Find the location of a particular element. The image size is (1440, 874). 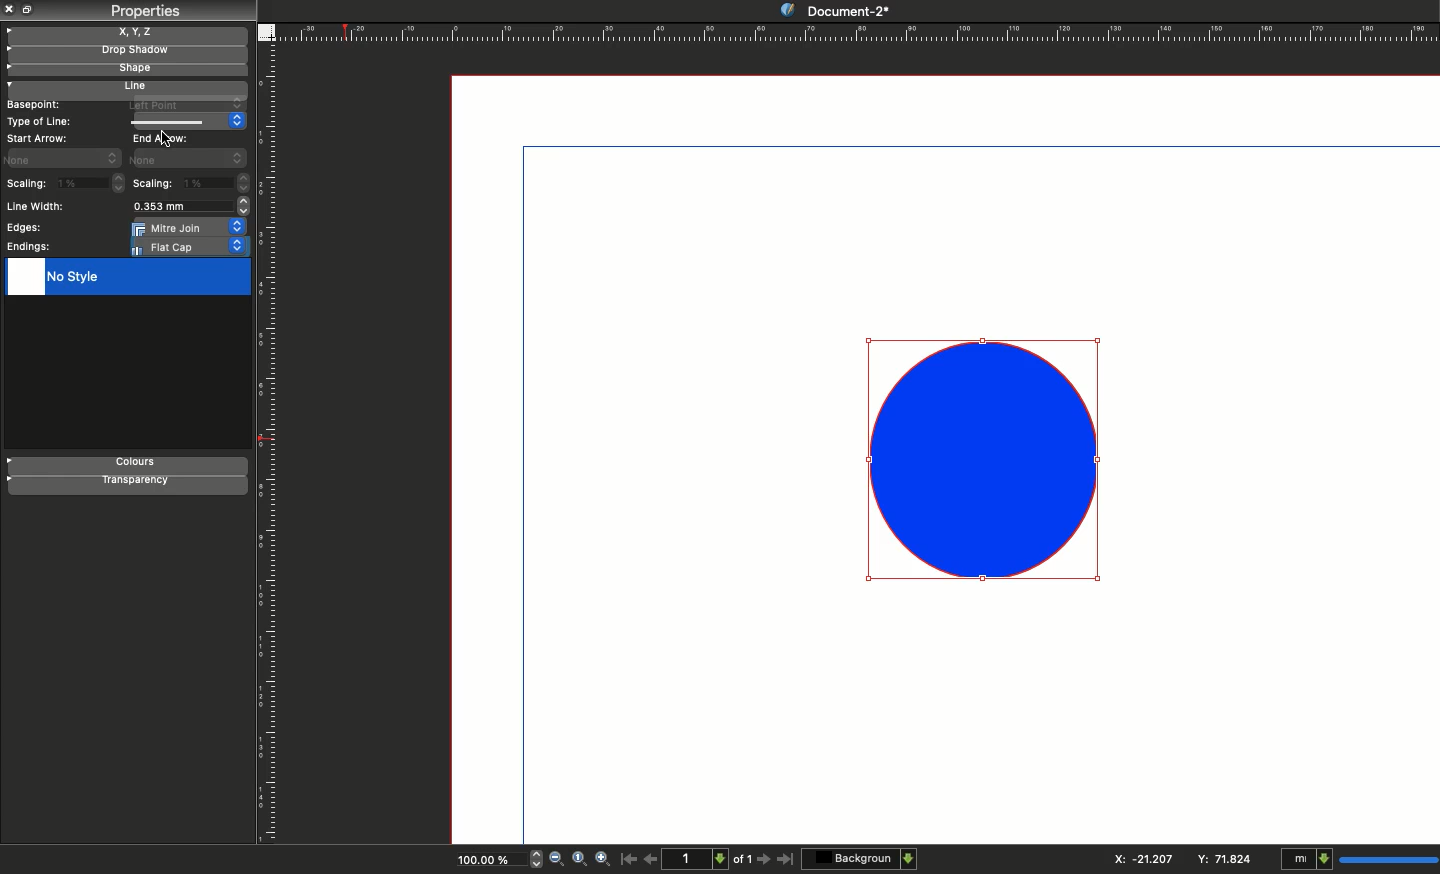

Next page is located at coordinates (766, 860).